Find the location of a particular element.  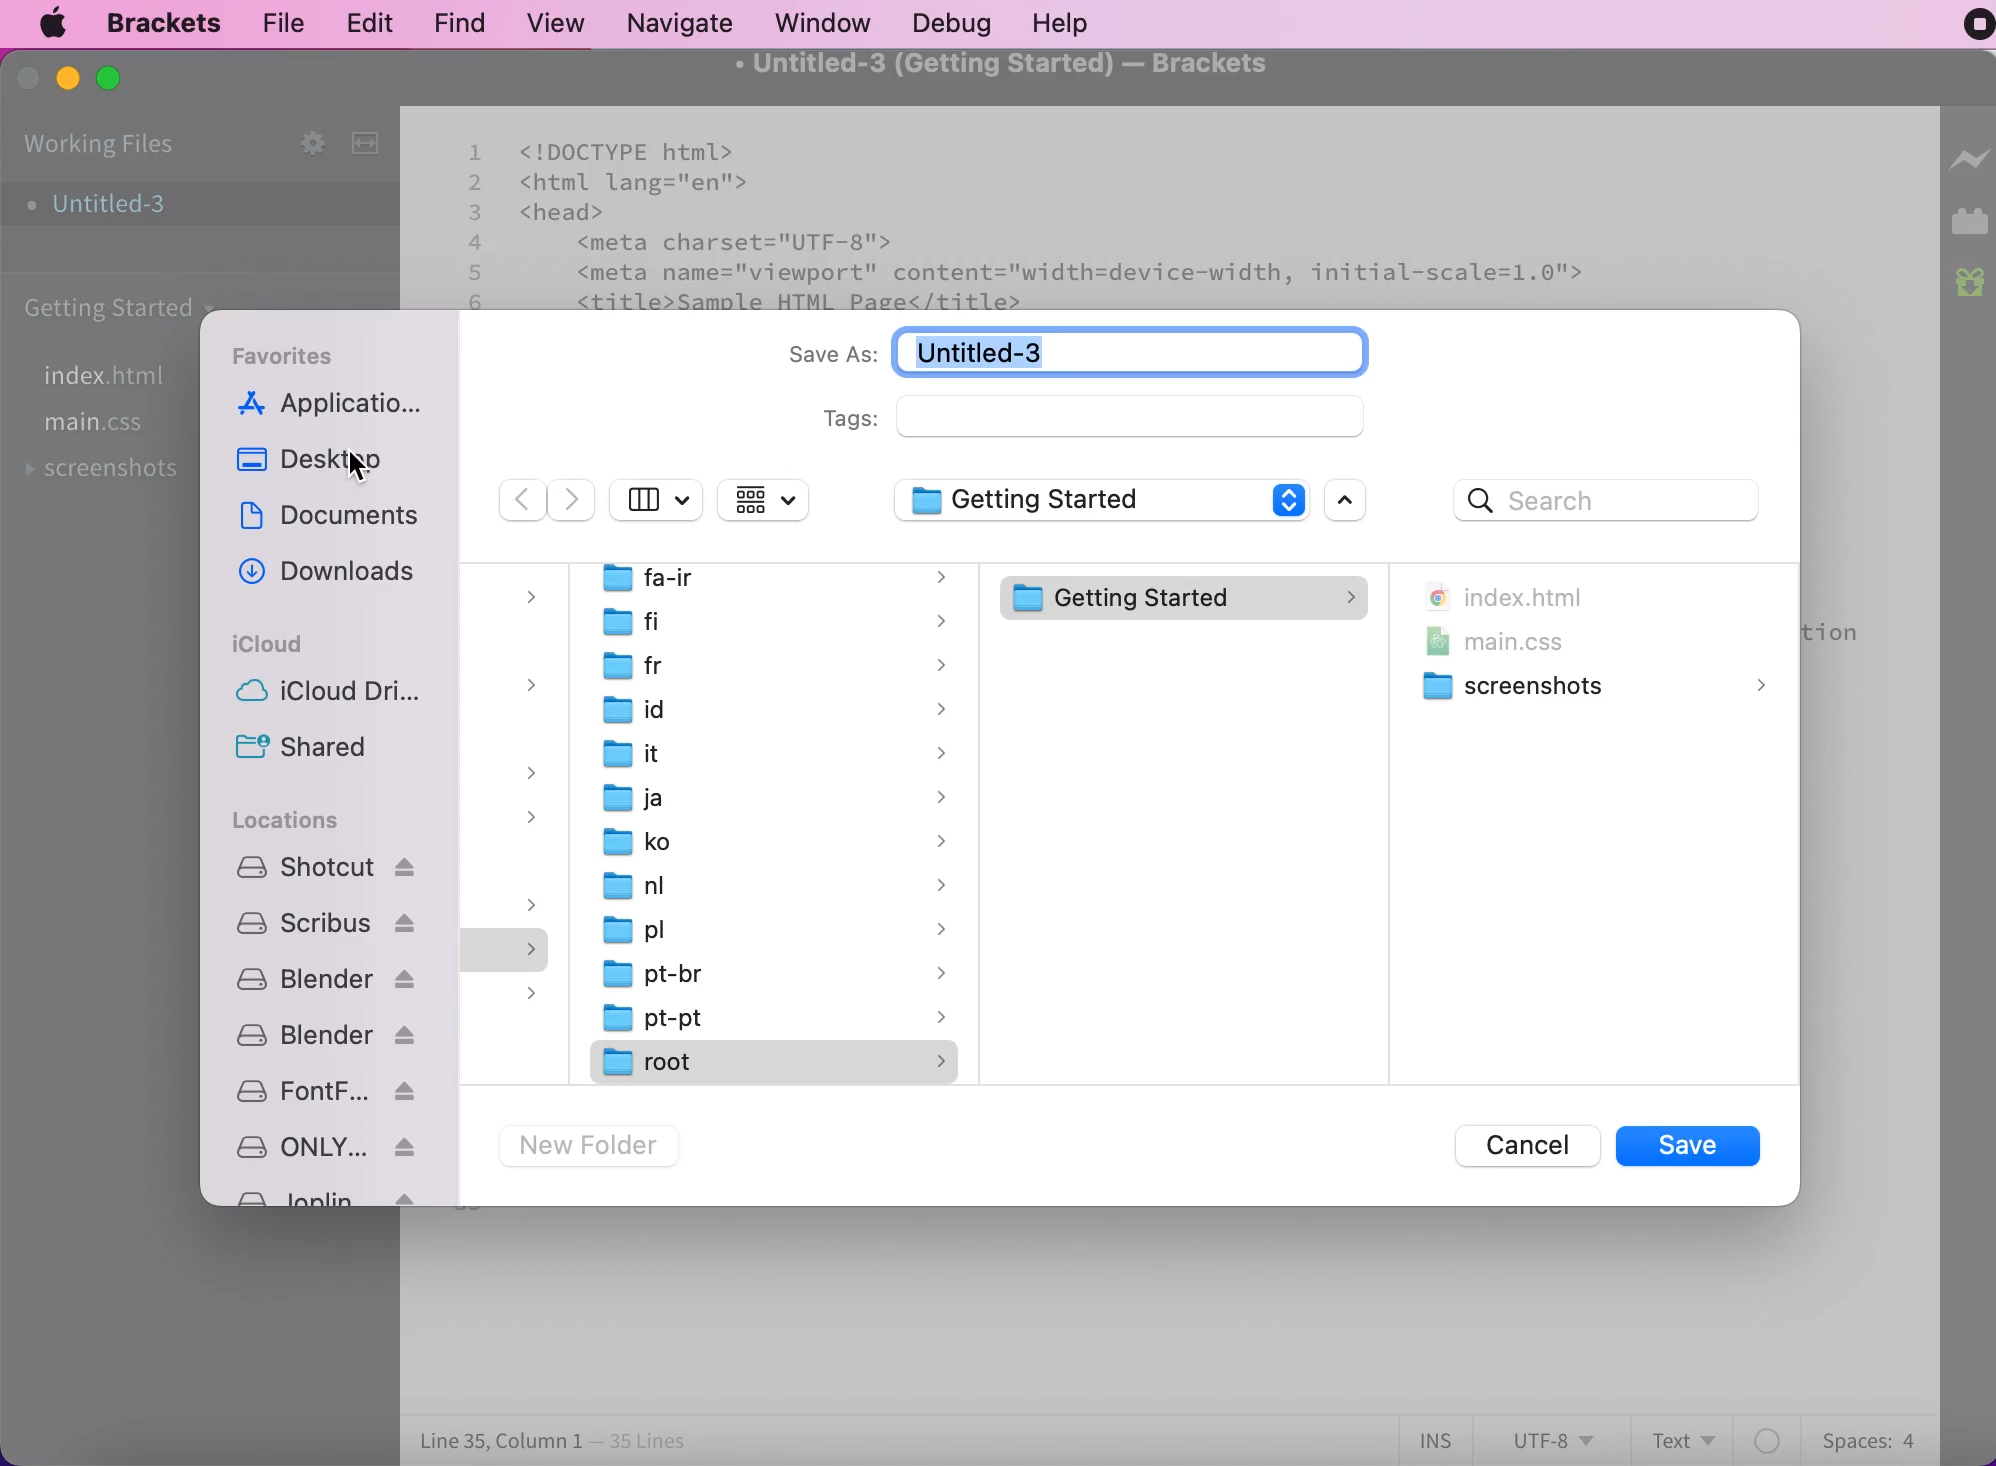

mac logo is located at coordinates (57, 25).